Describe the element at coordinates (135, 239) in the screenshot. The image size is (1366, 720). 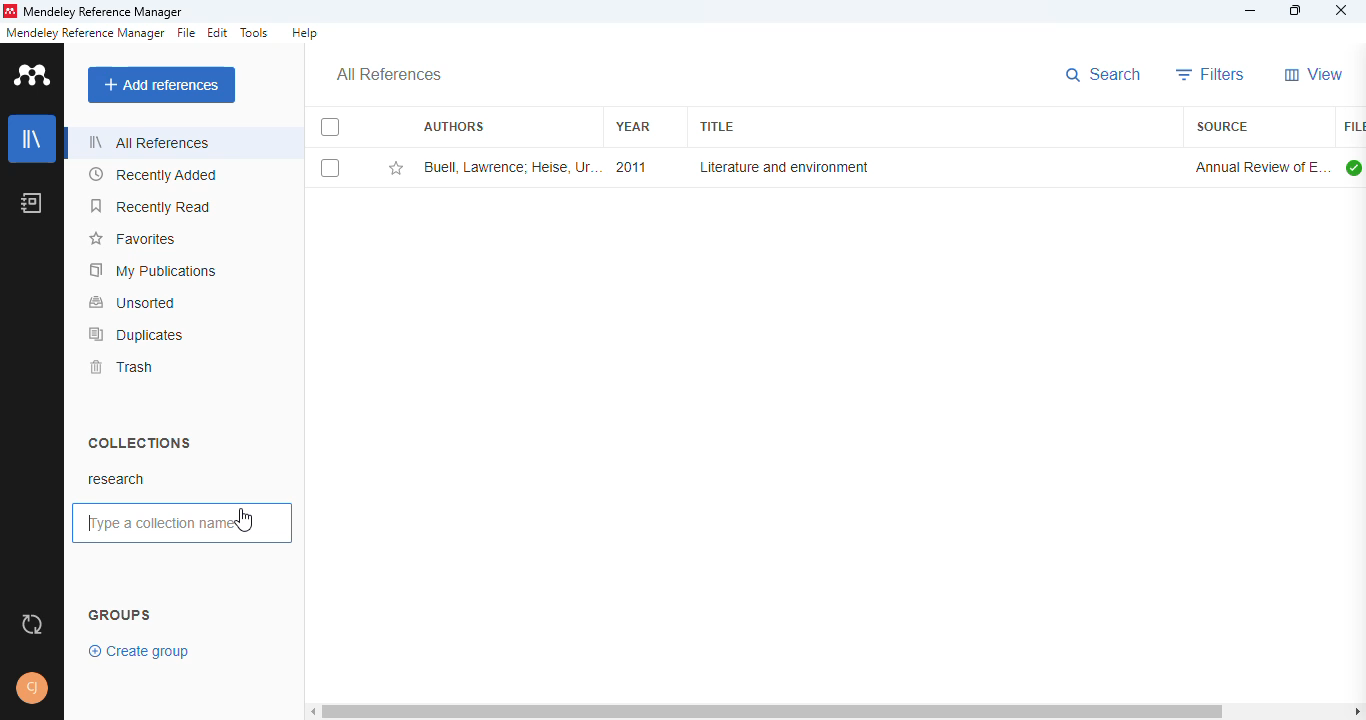
I see `favorites` at that location.